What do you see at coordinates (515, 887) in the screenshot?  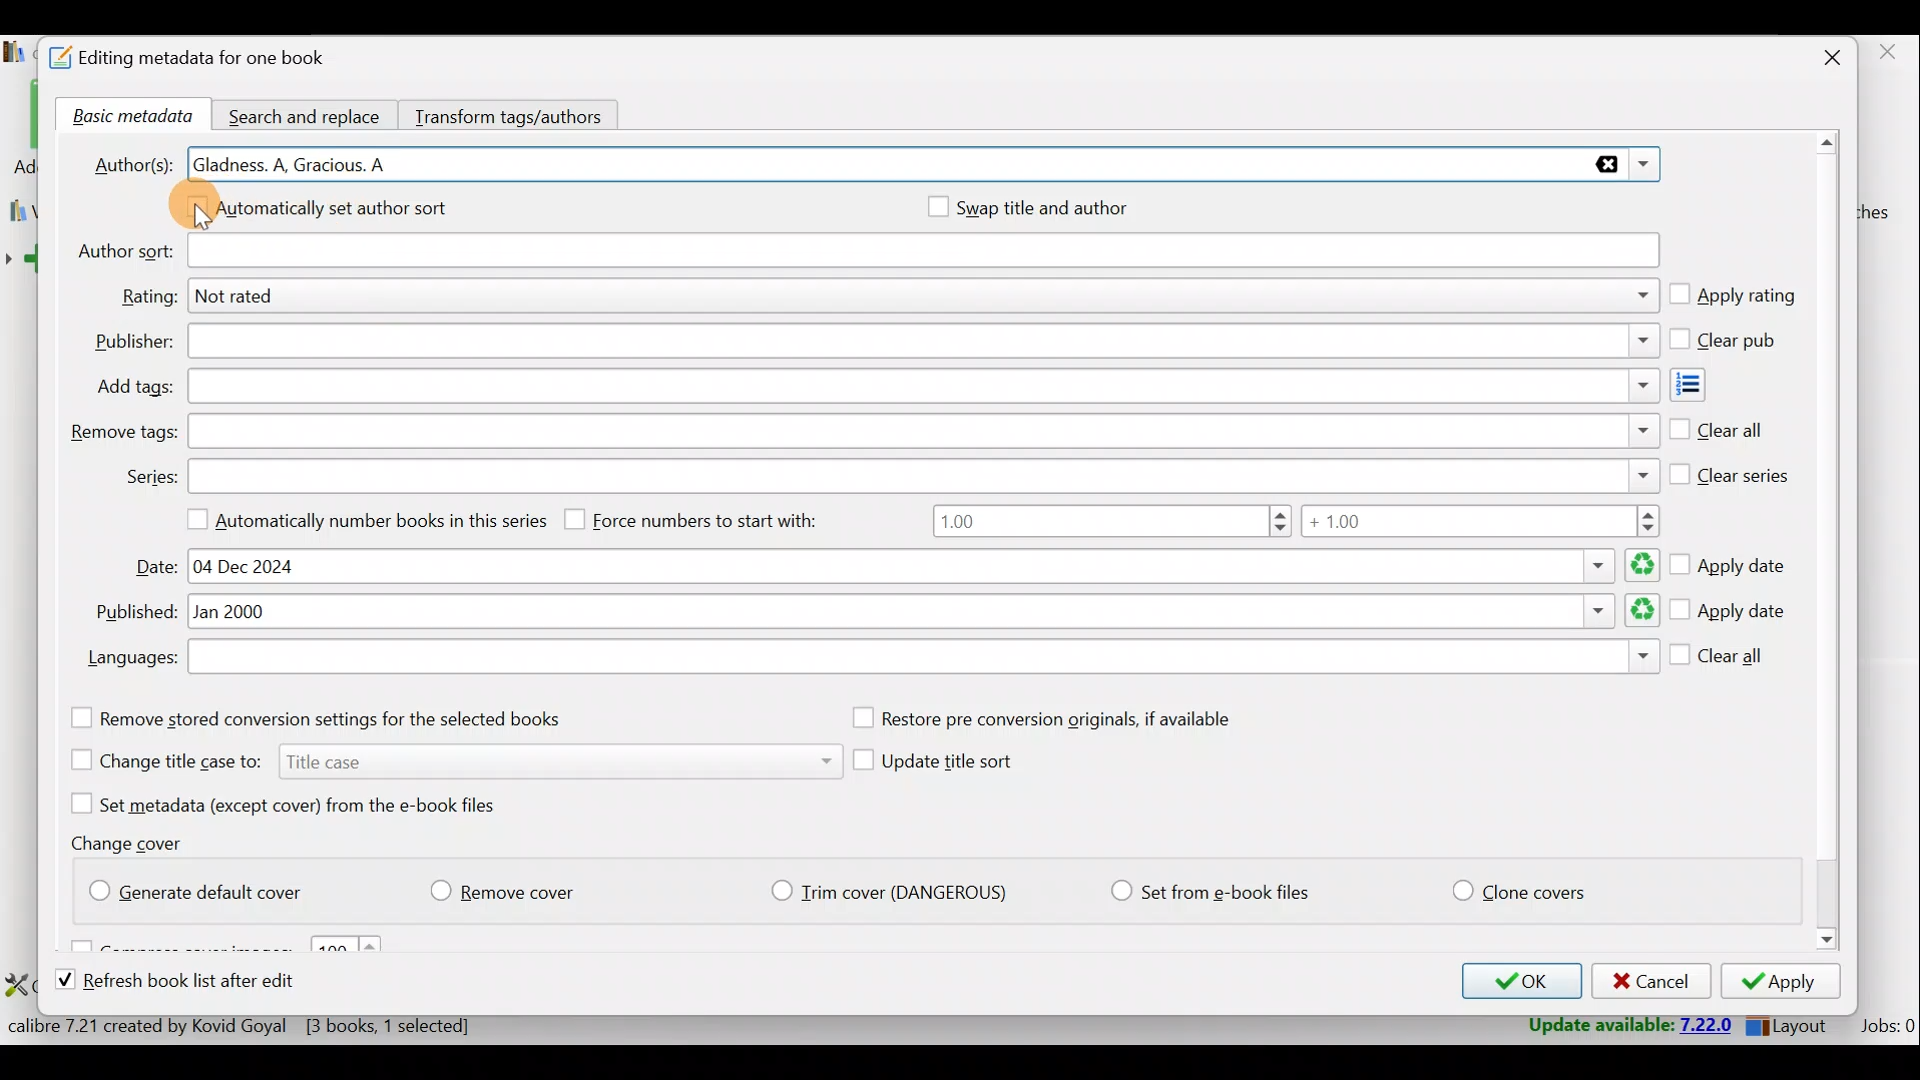 I see `Remove cover` at bounding box center [515, 887].